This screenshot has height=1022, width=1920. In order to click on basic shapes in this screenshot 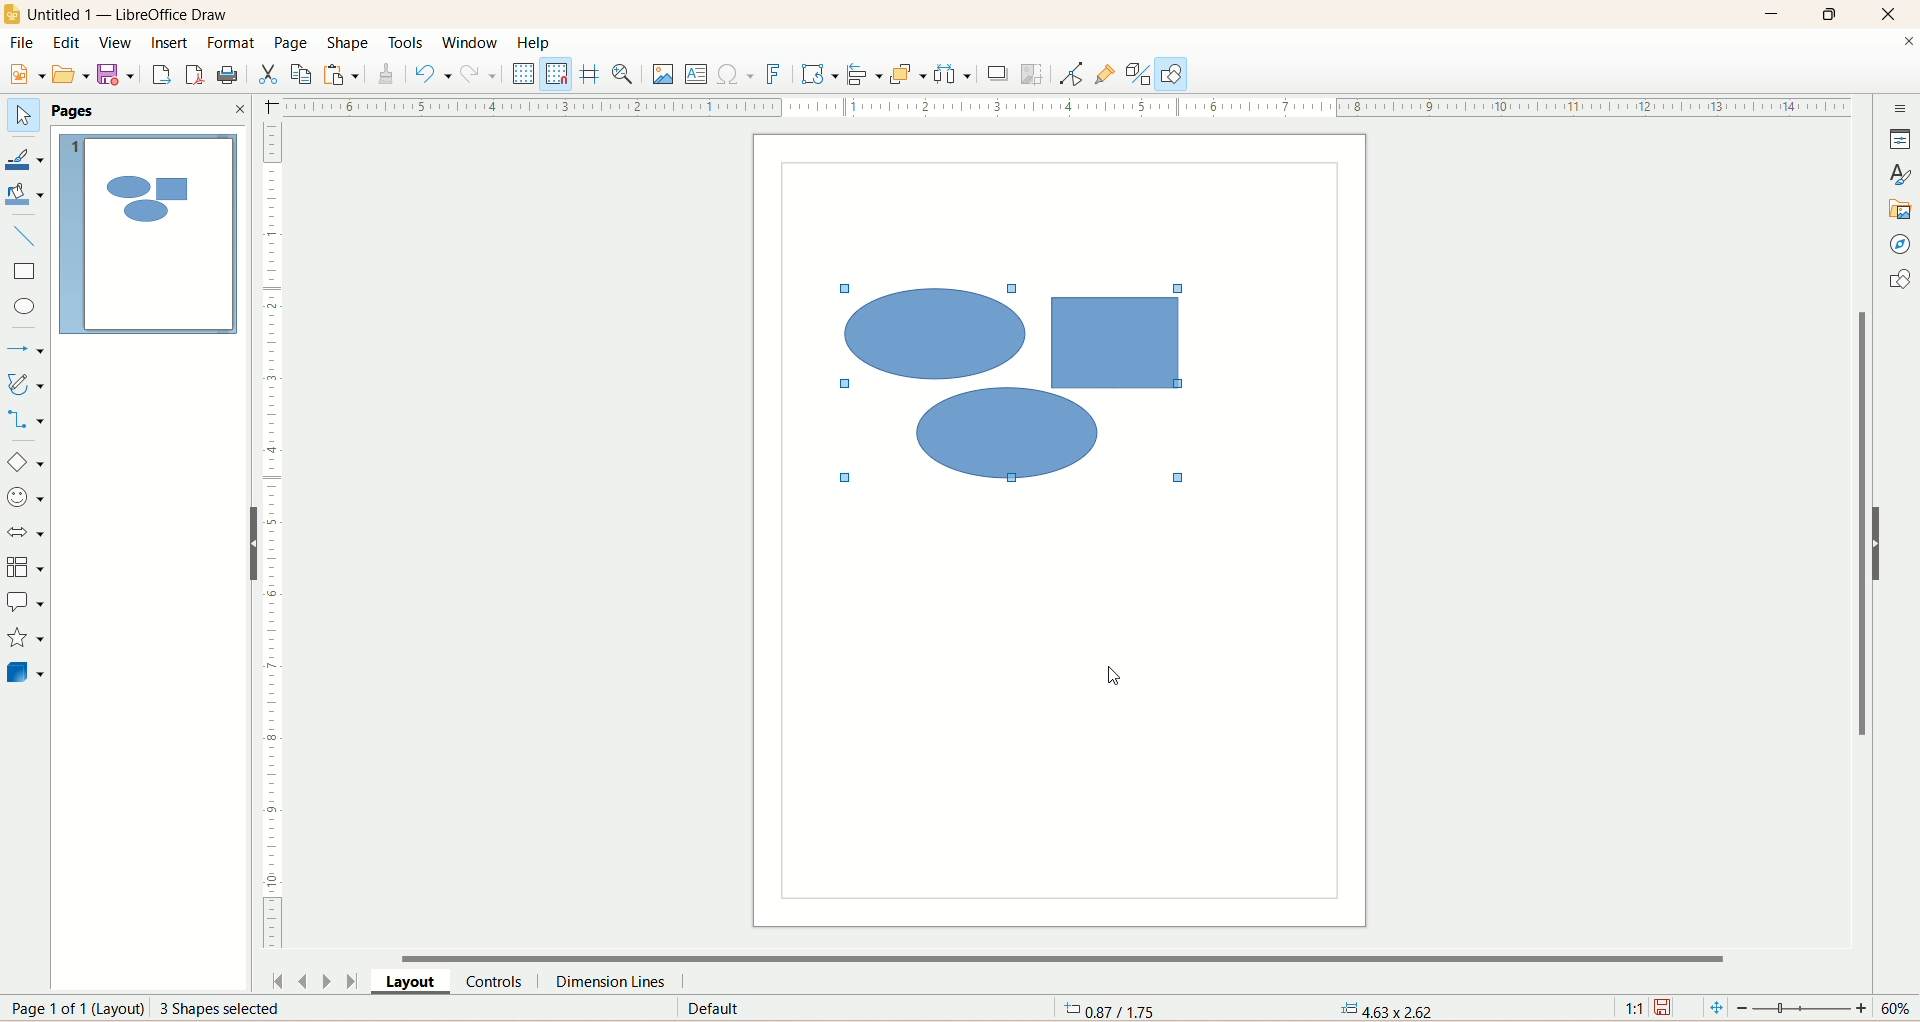, I will do `click(25, 464)`.